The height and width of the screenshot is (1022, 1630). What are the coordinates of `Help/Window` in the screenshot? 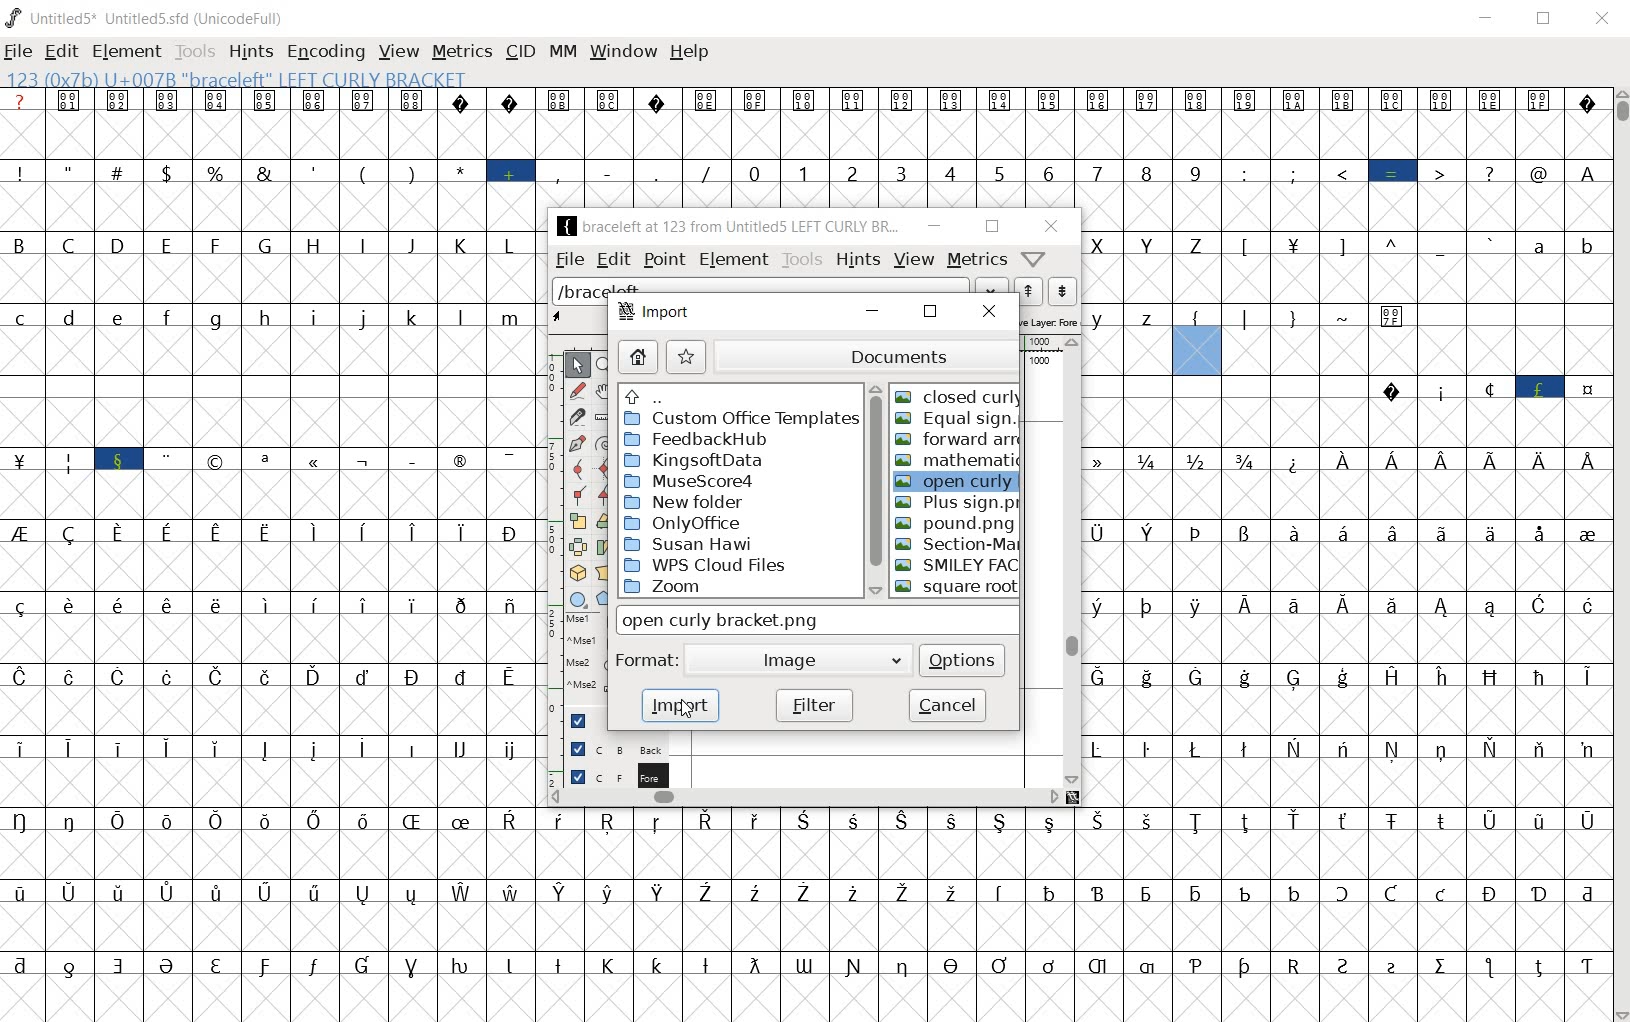 It's located at (1034, 261).